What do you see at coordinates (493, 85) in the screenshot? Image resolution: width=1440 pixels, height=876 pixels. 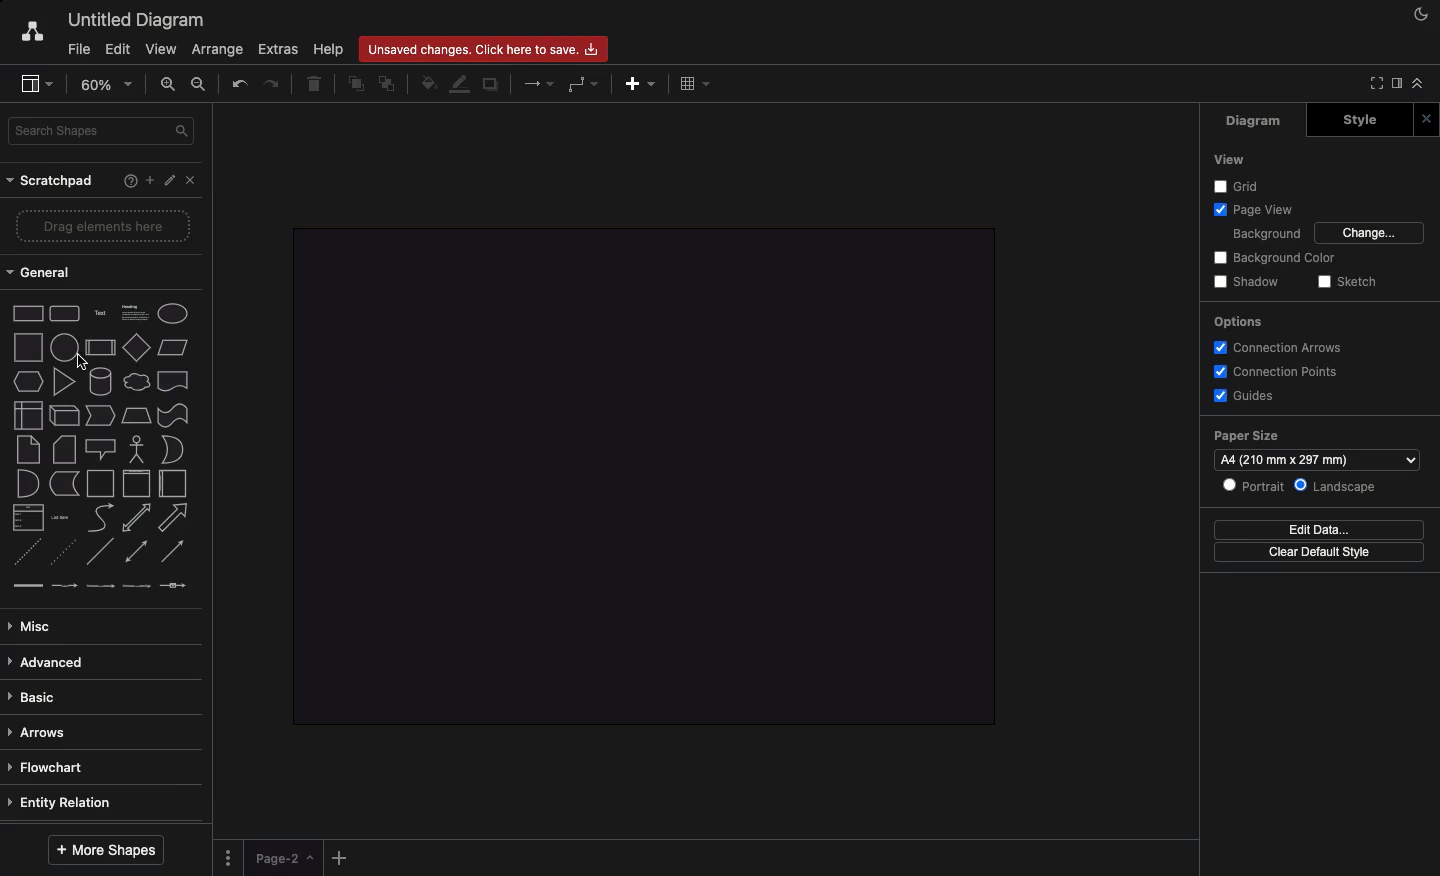 I see `Duplicate` at bounding box center [493, 85].